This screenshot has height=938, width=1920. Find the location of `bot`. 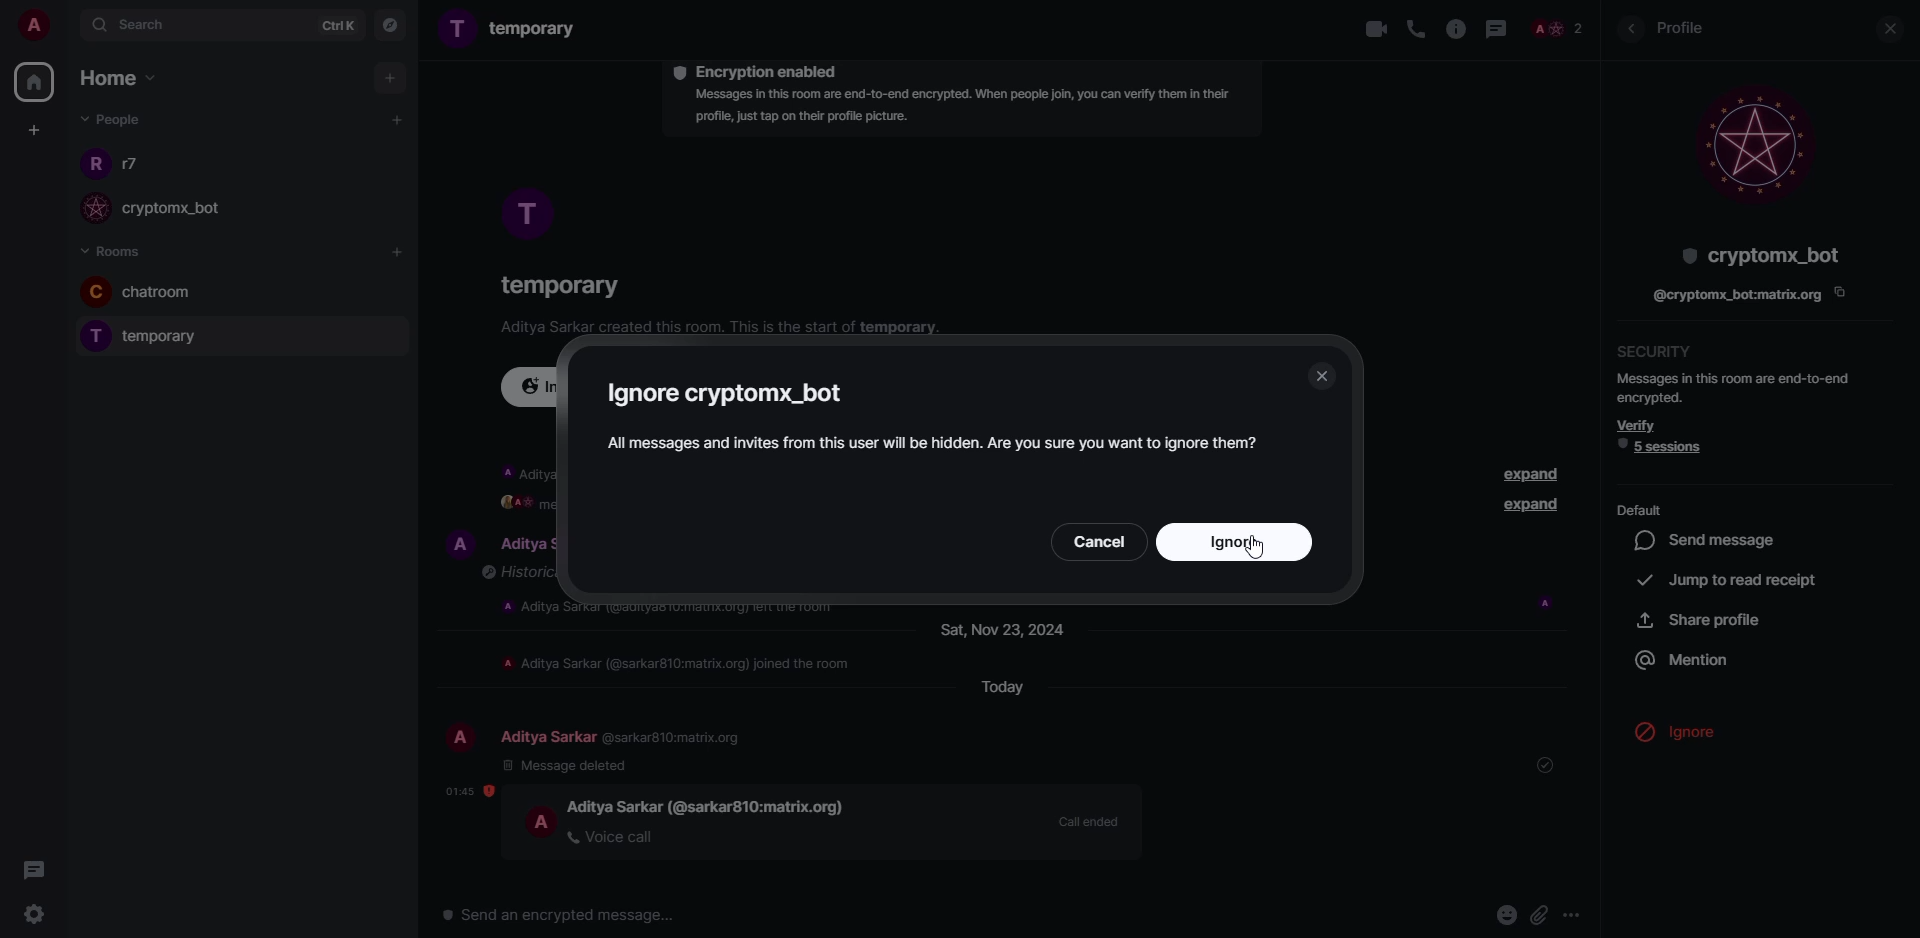

bot is located at coordinates (1757, 254).